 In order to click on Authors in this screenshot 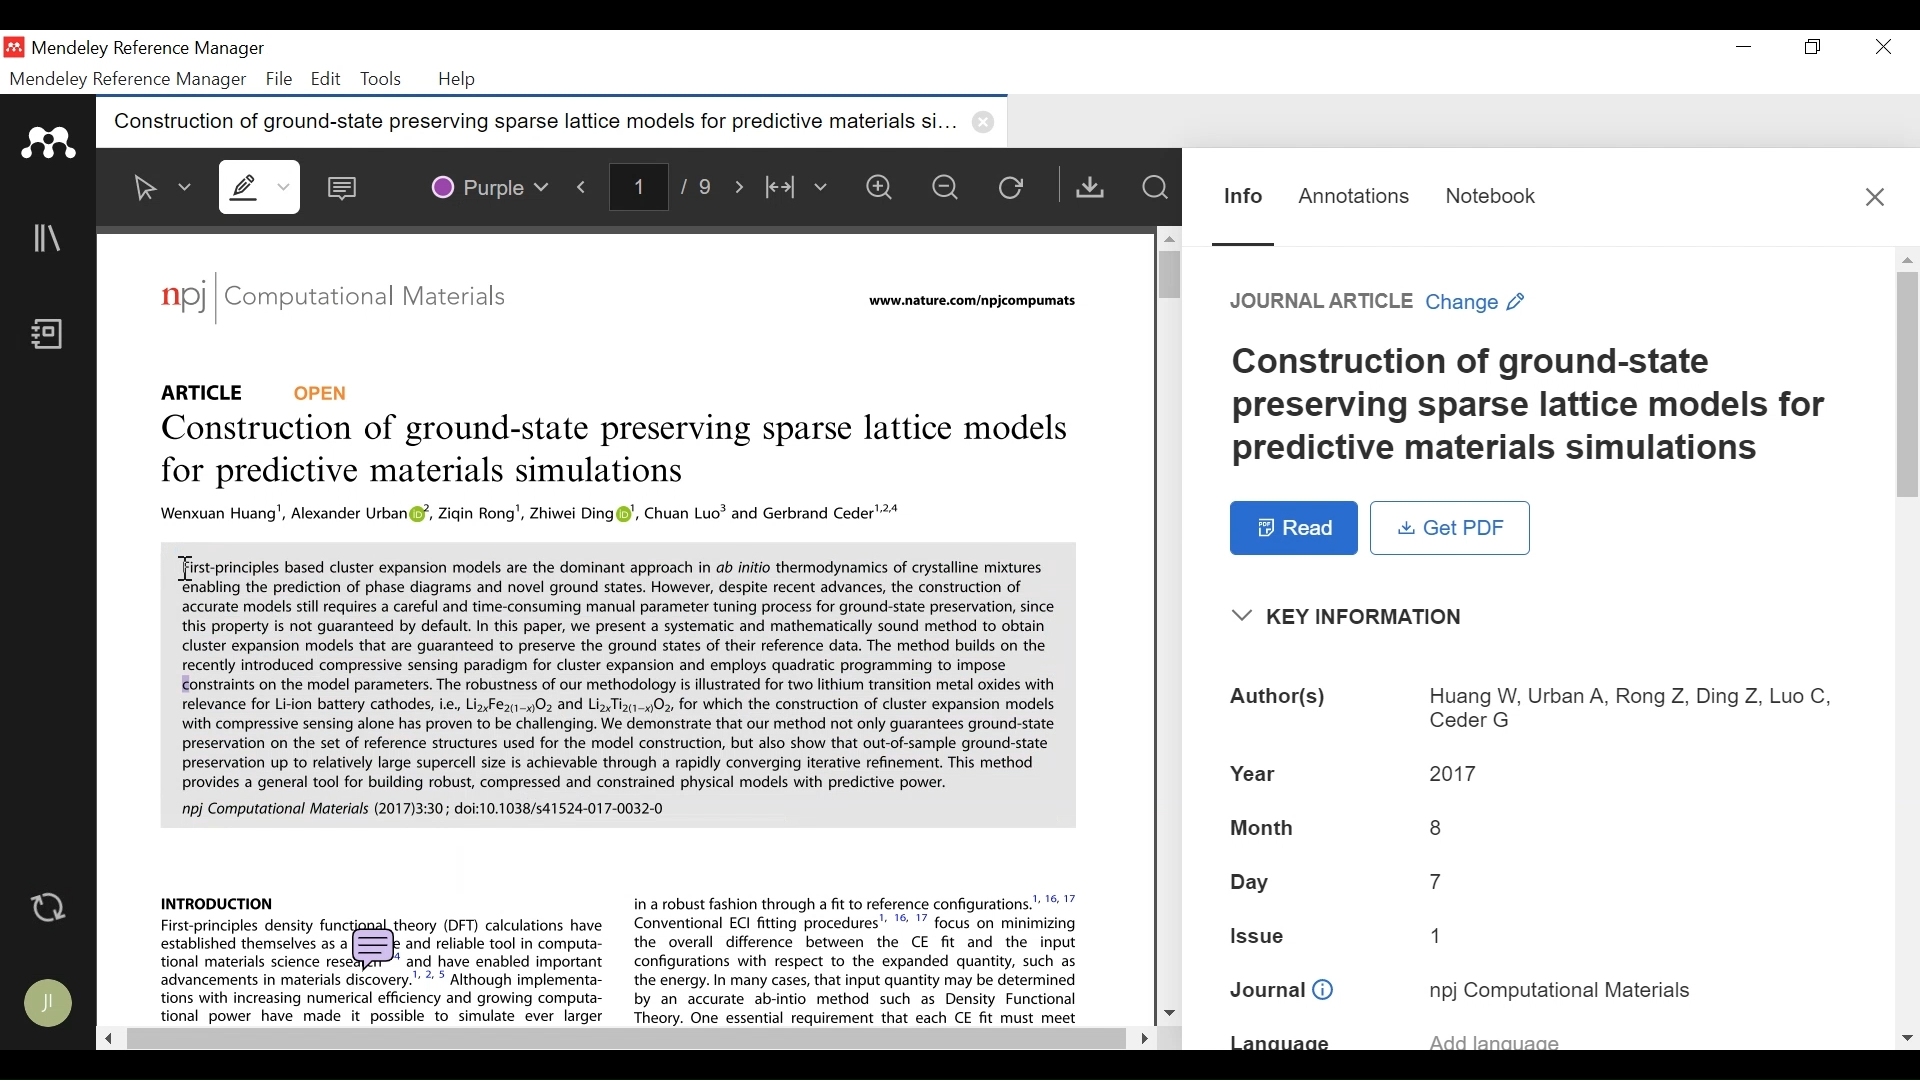, I will do `click(1280, 699)`.